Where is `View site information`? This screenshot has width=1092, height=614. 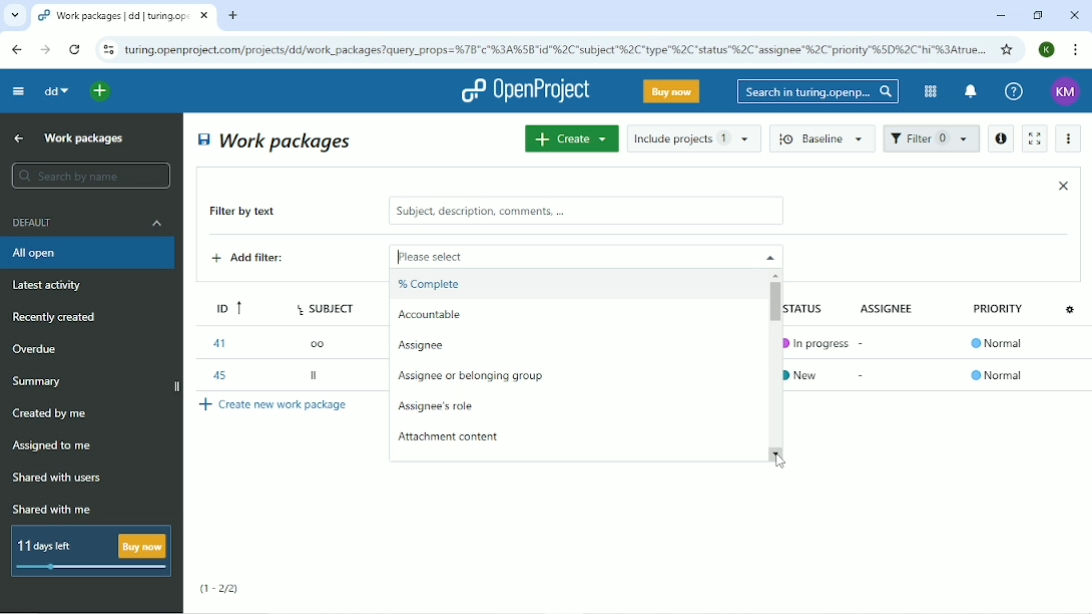 View site information is located at coordinates (108, 50).